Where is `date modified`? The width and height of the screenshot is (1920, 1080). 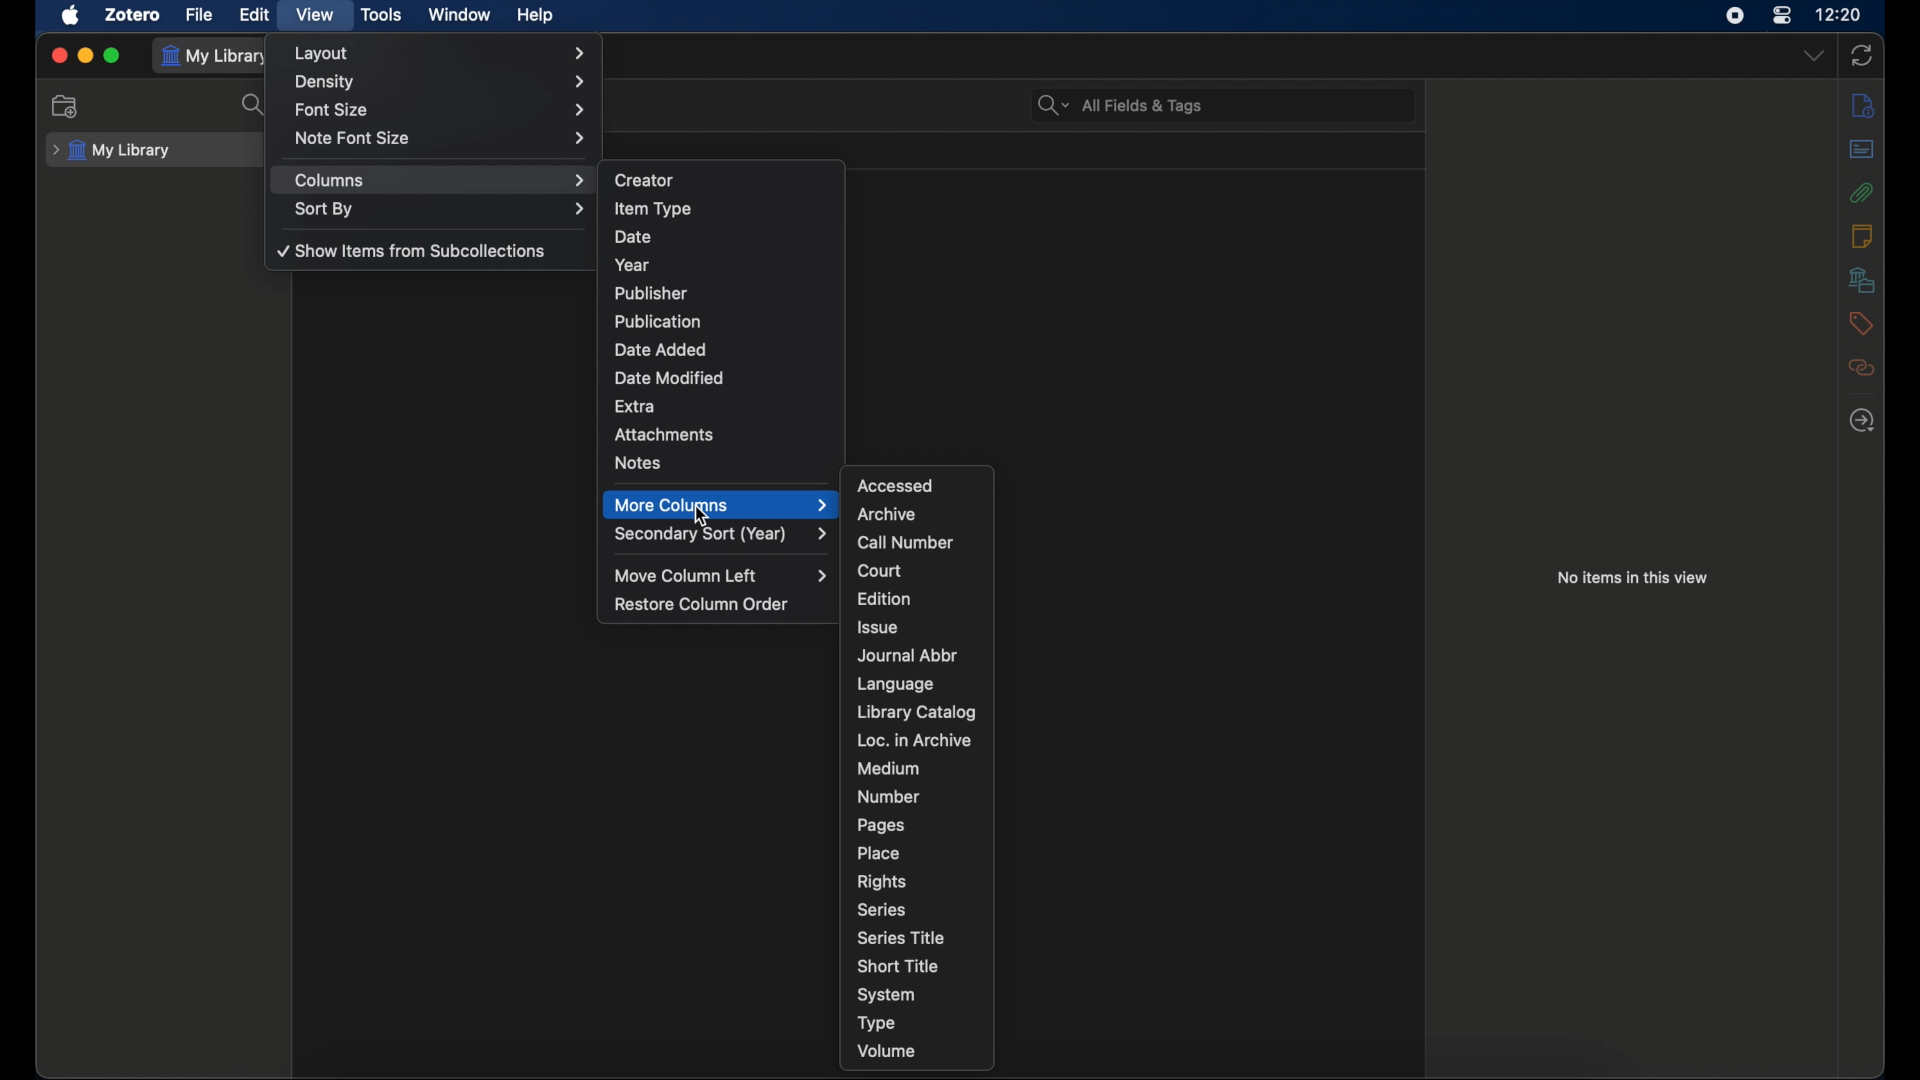 date modified is located at coordinates (671, 379).